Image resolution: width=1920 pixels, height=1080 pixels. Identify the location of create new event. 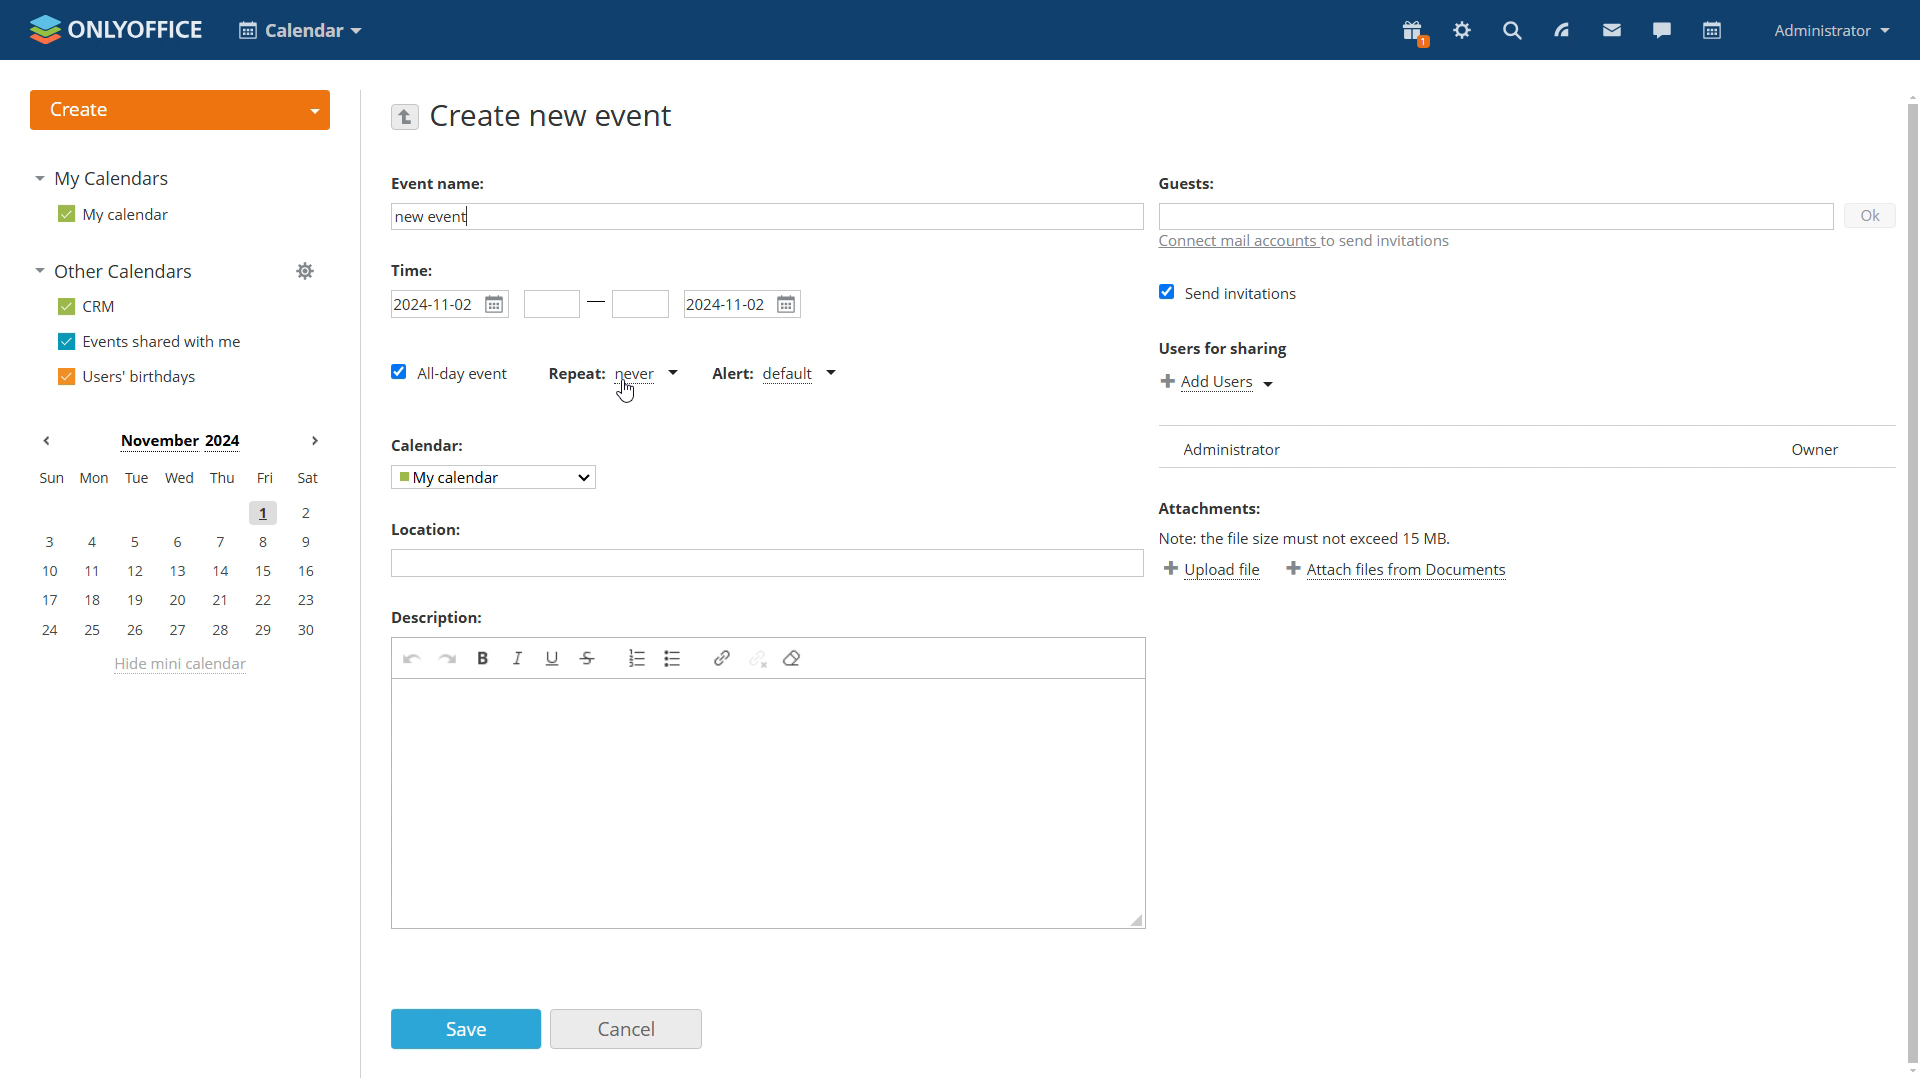
(555, 115).